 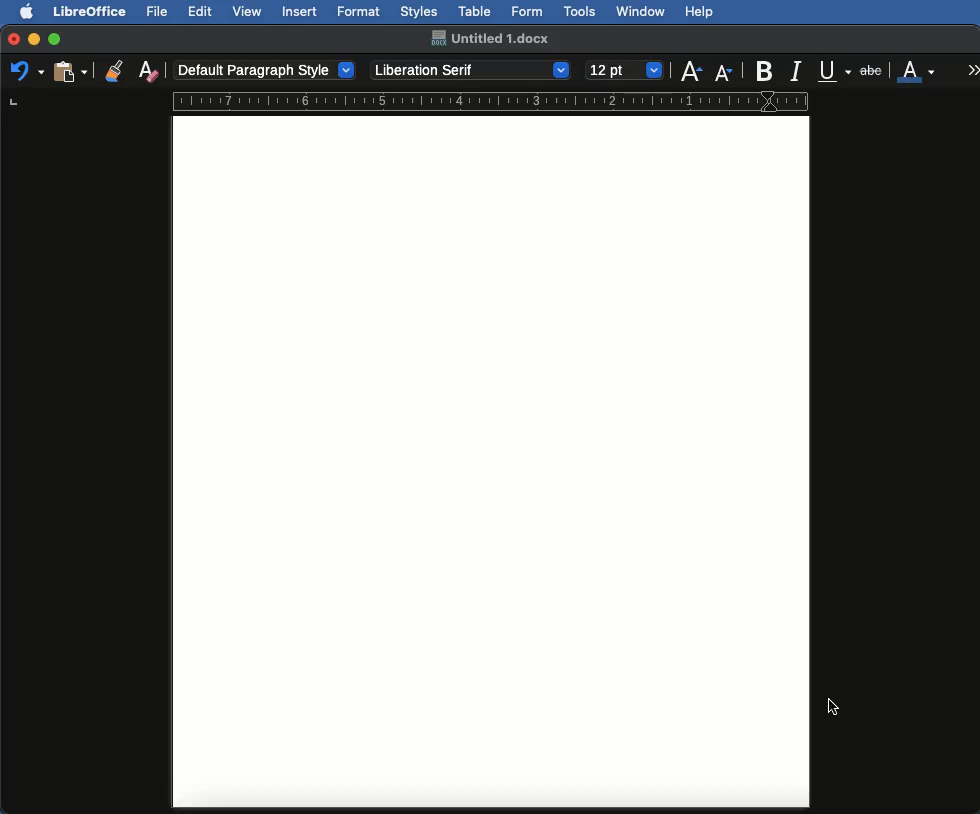 I want to click on Clear formatting, so click(x=148, y=69).